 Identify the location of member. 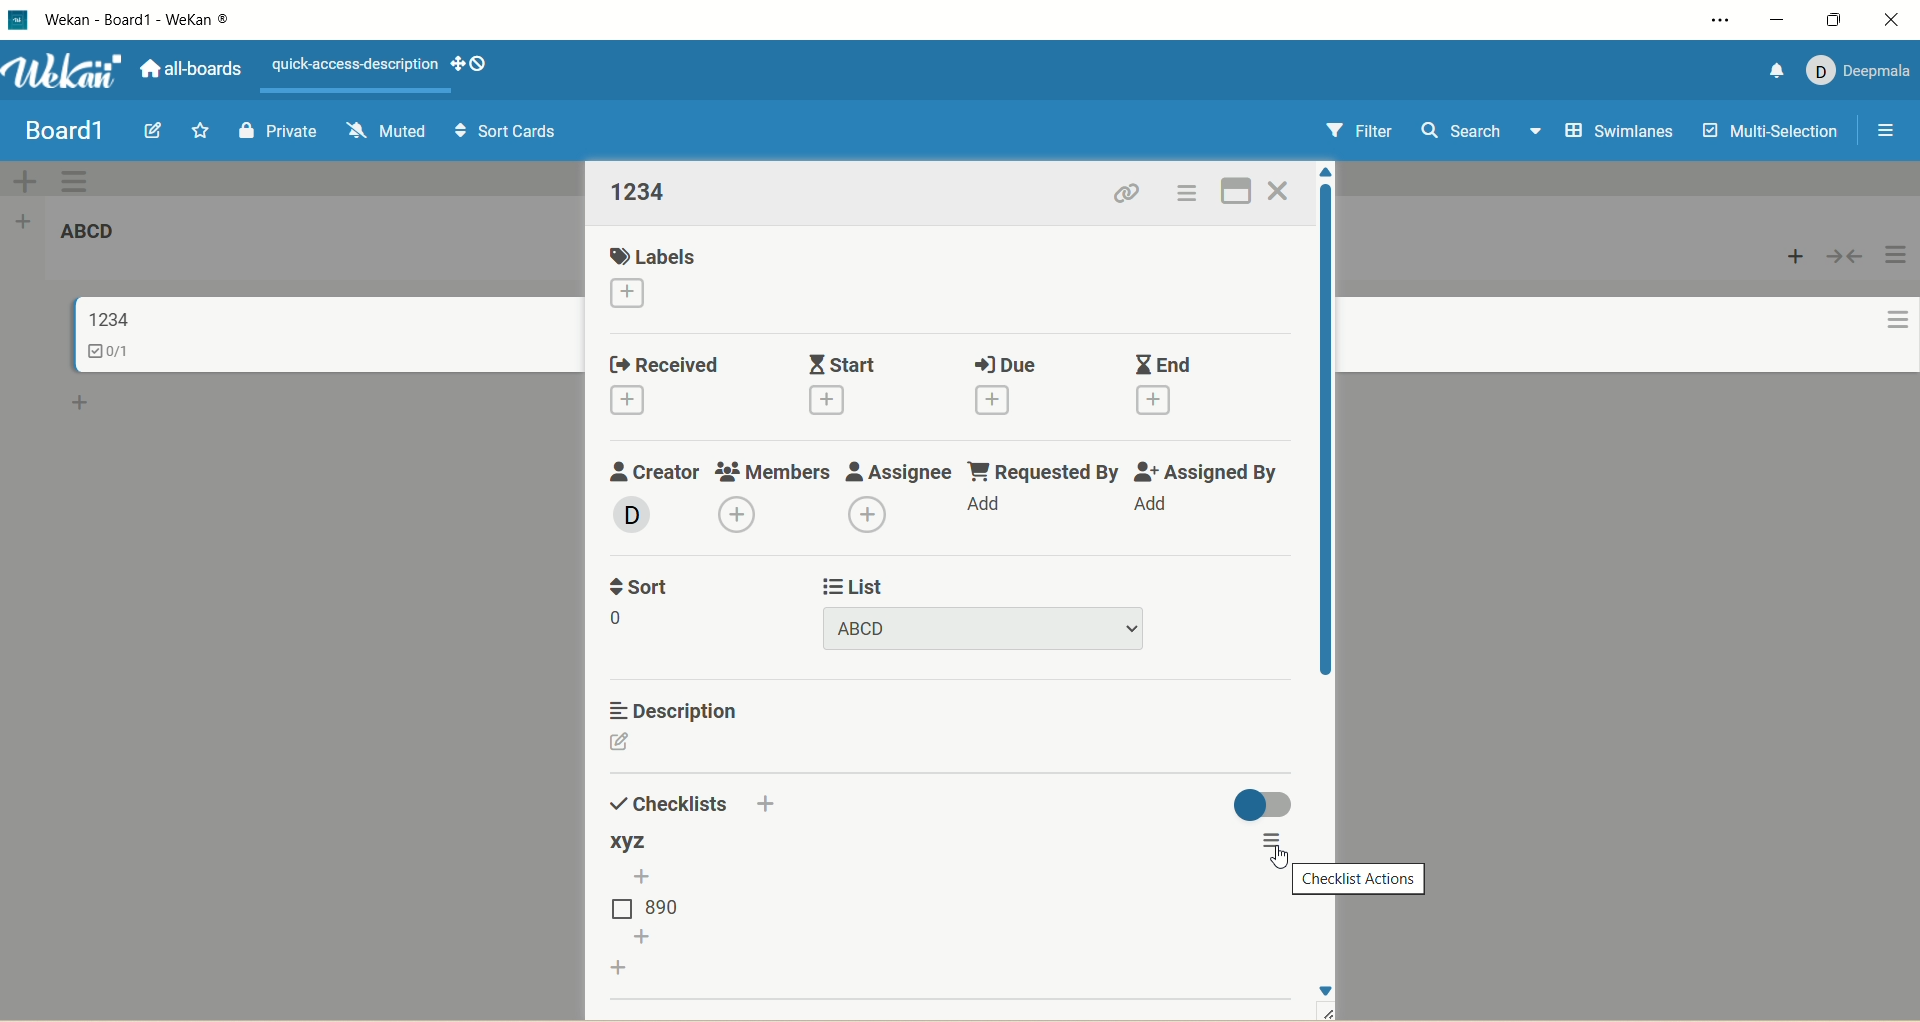
(628, 516).